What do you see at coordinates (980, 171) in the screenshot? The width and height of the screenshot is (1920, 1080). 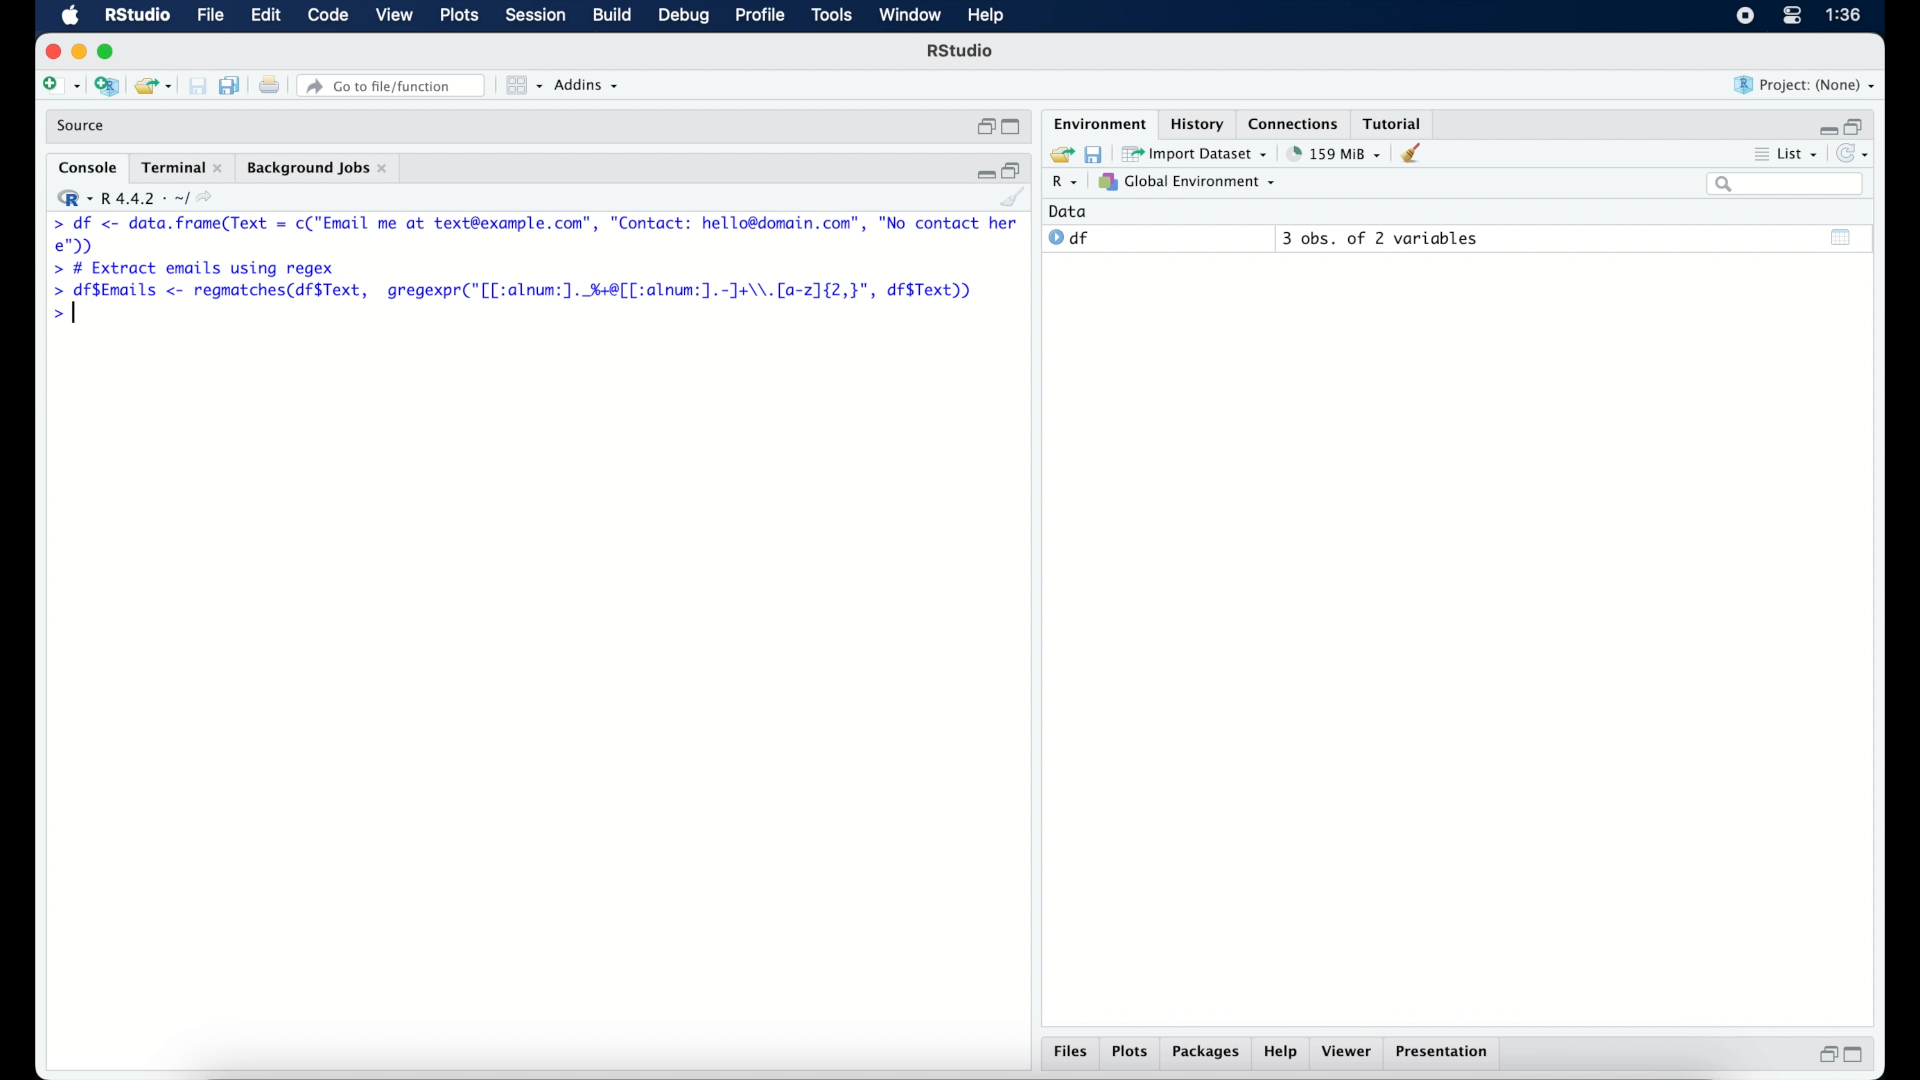 I see `minimize` at bounding box center [980, 171].